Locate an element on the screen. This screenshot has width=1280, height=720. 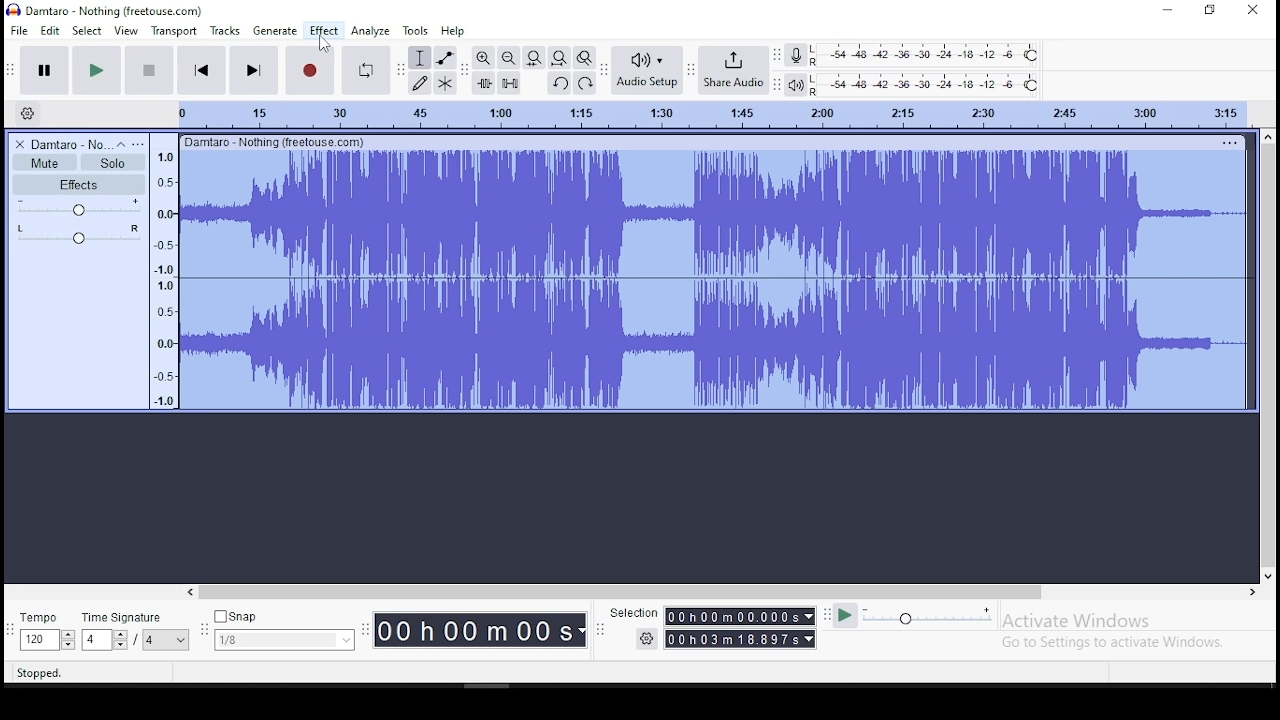
selection is located at coordinates (631, 610).